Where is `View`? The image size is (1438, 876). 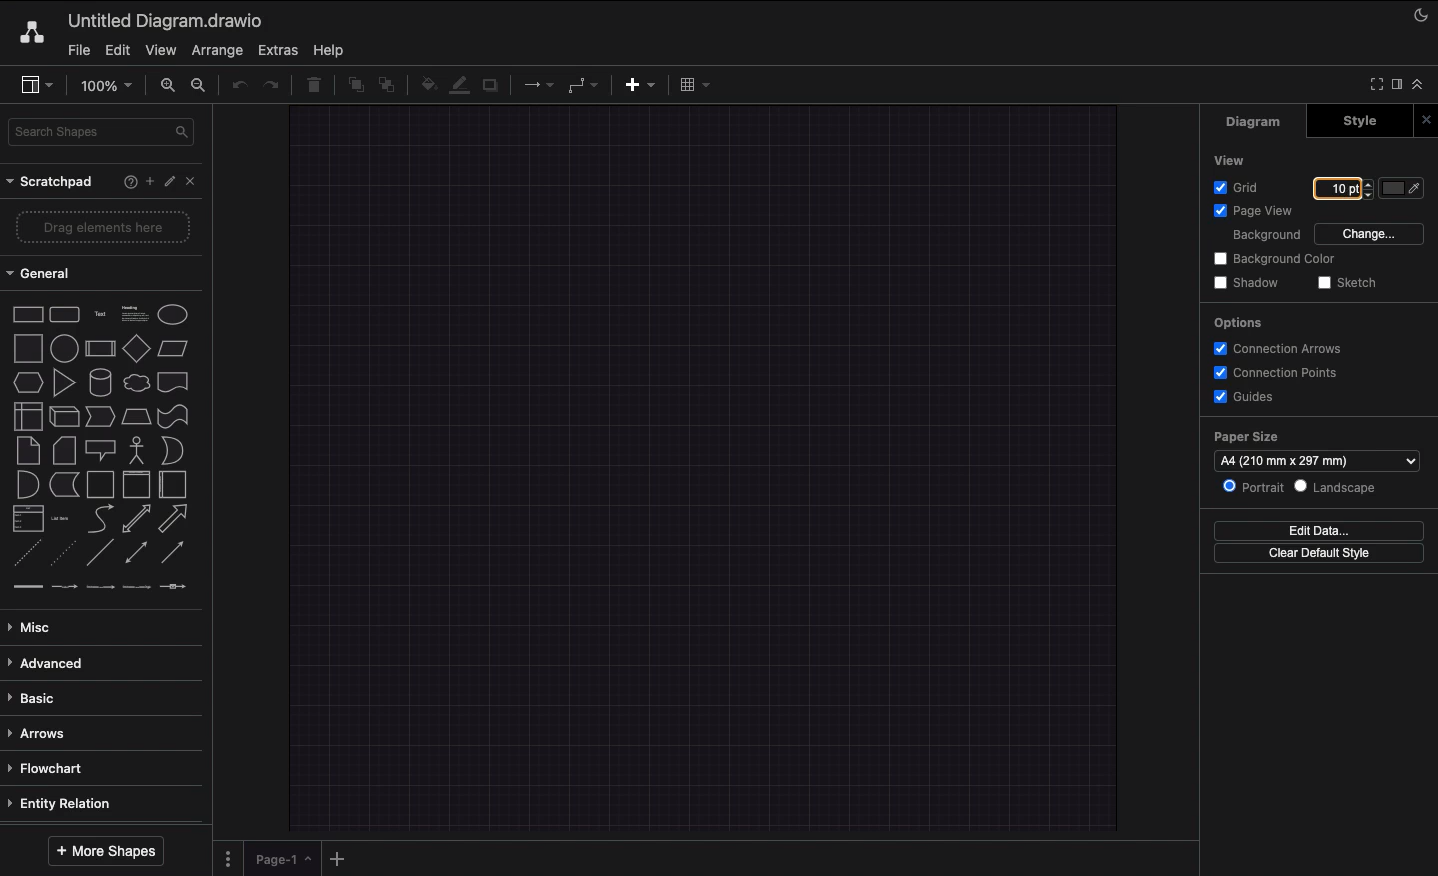
View is located at coordinates (159, 51).